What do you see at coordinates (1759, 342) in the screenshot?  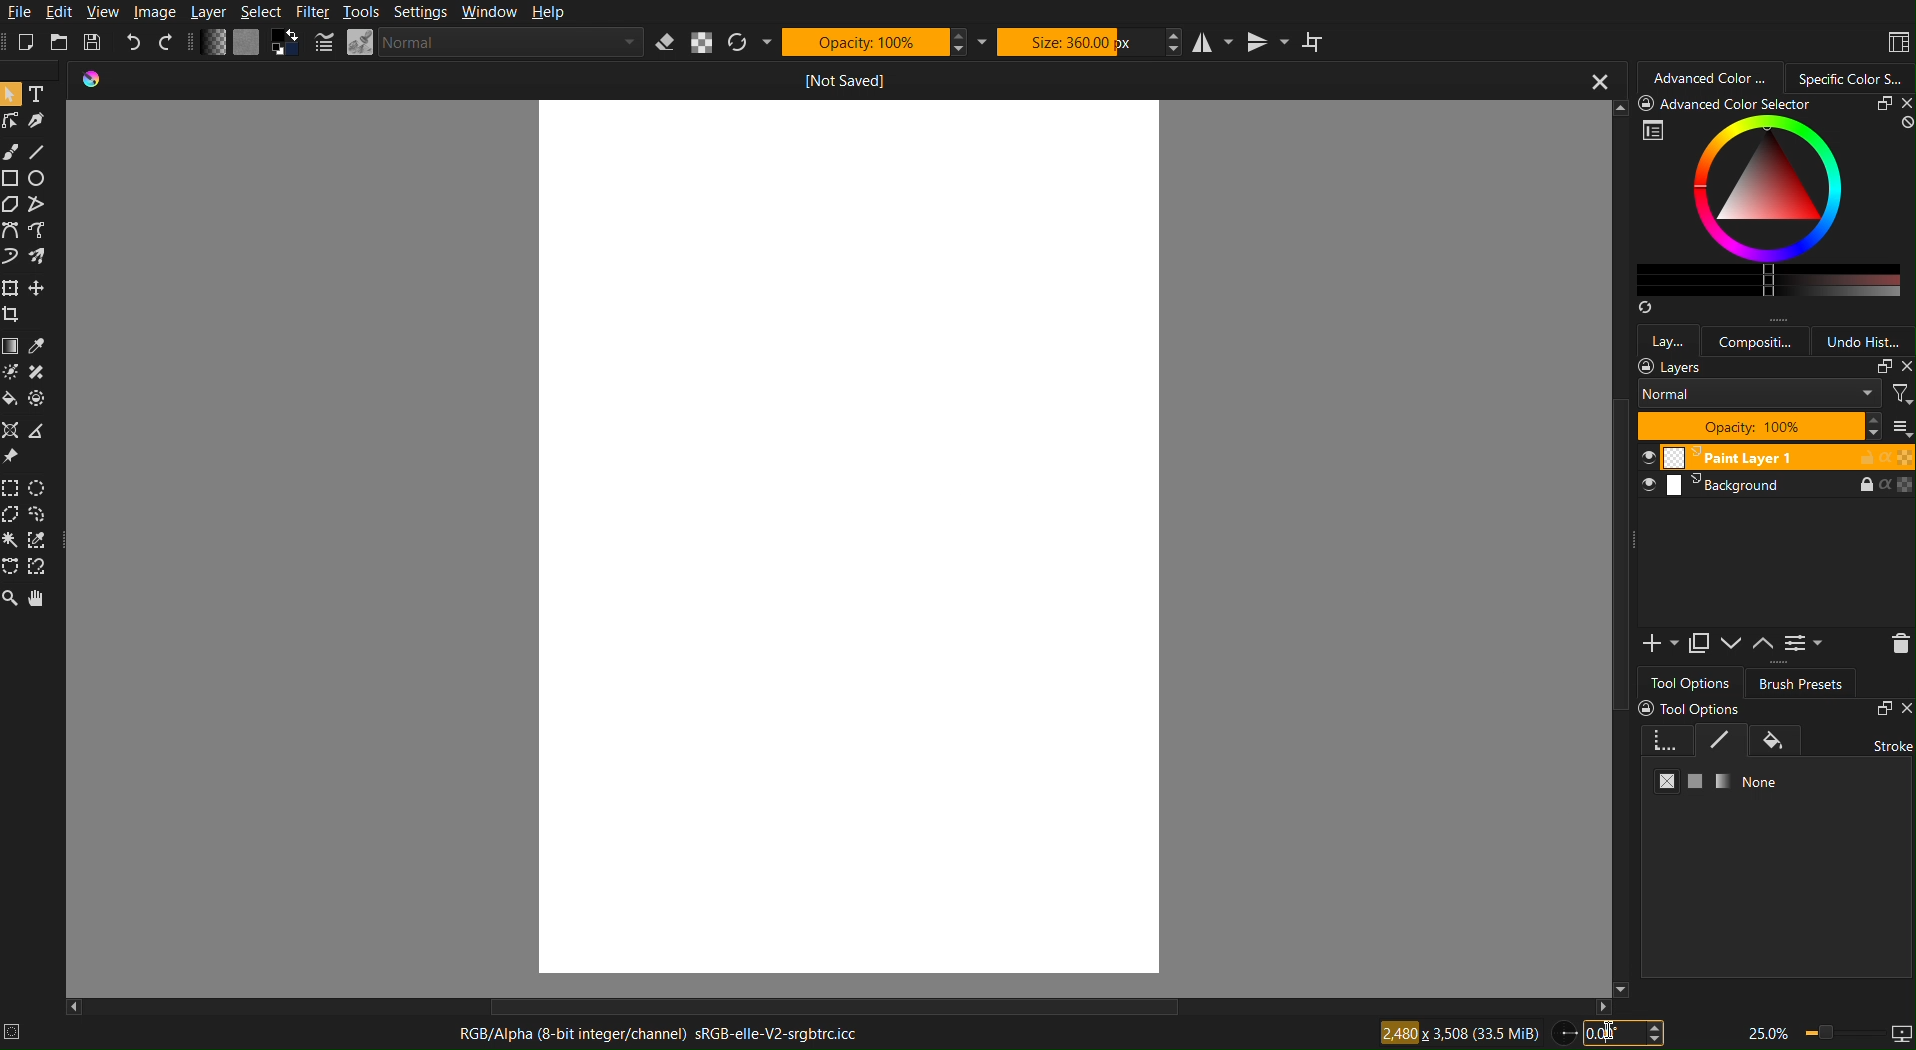 I see `compositi...` at bounding box center [1759, 342].